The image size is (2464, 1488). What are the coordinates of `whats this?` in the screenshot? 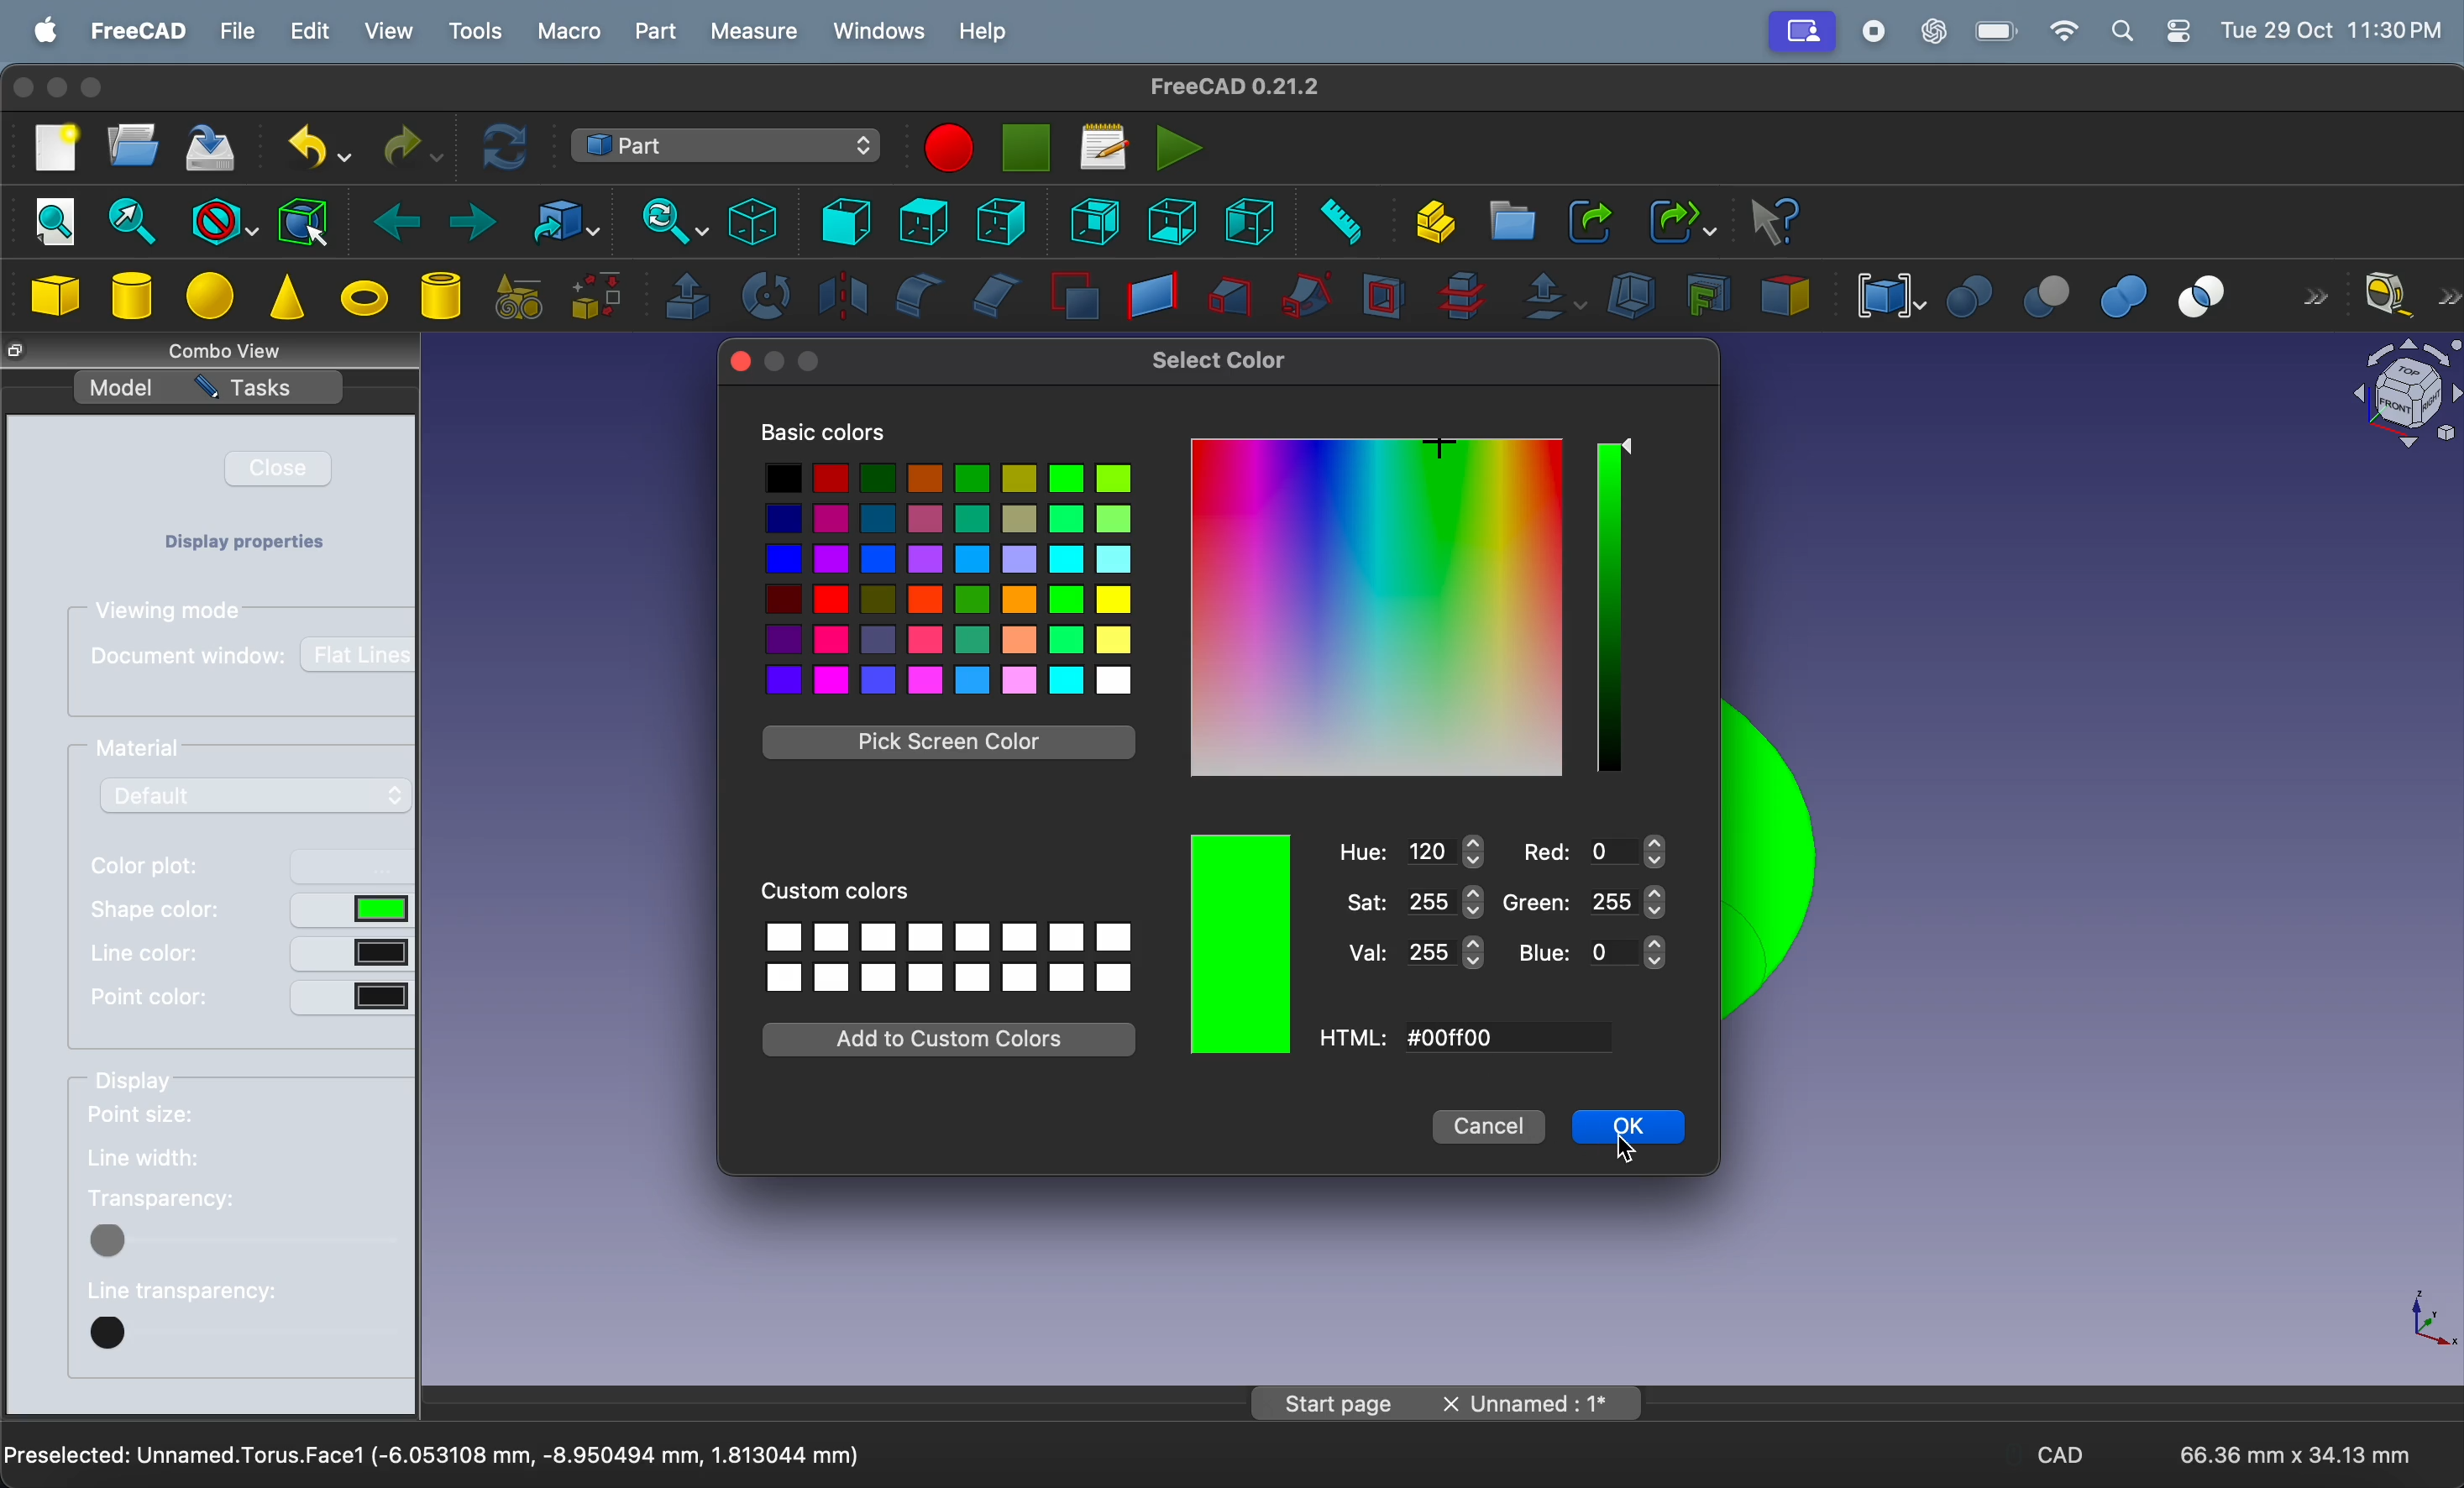 It's located at (1775, 221).